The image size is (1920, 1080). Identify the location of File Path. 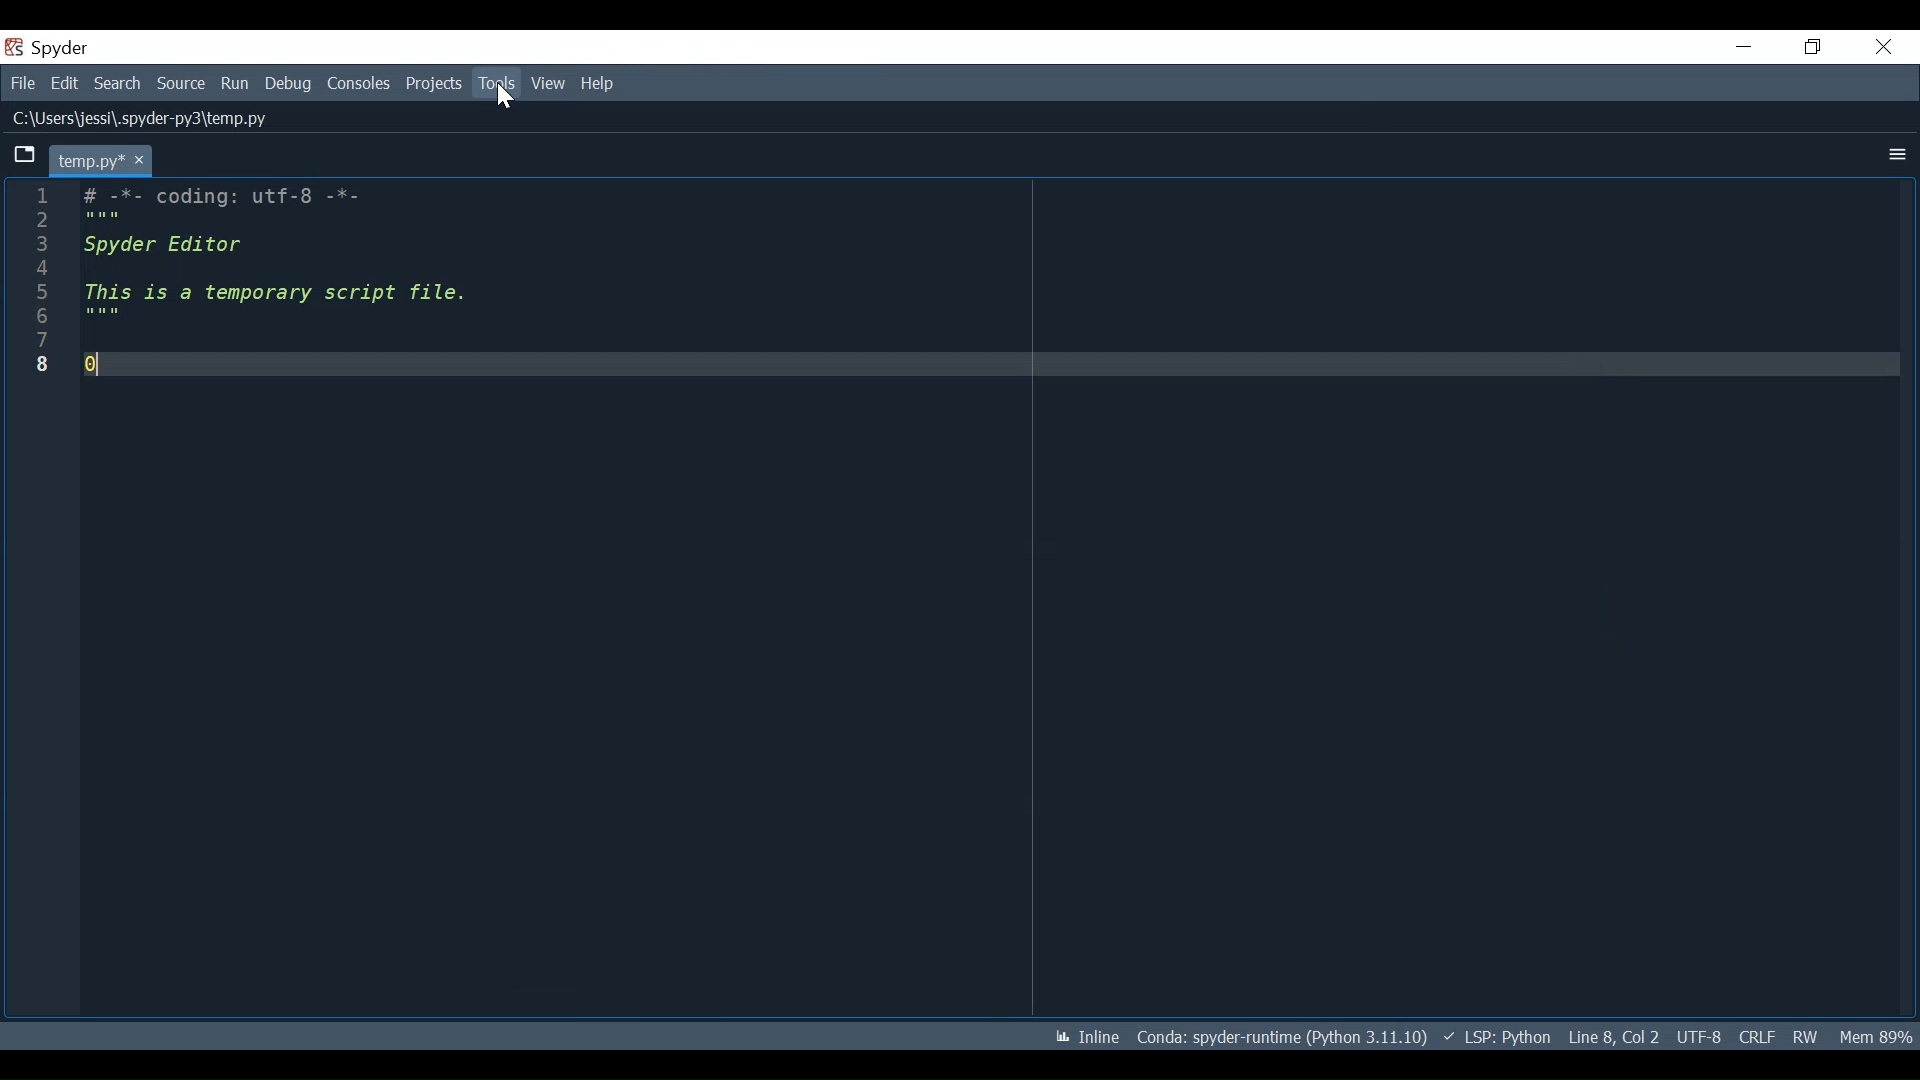
(152, 116).